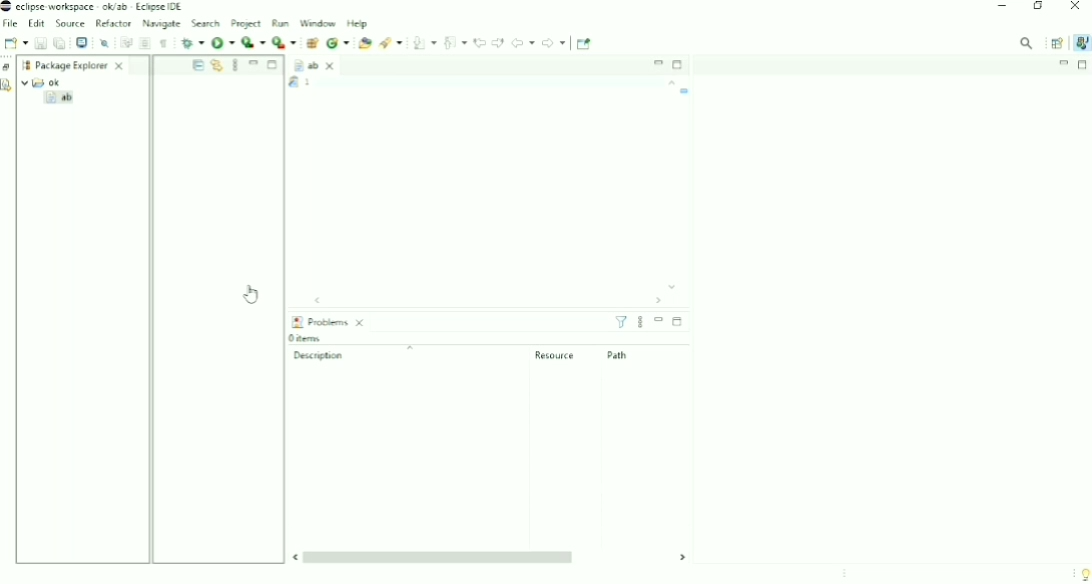  Describe the element at coordinates (555, 355) in the screenshot. I see `Resource` at that location.